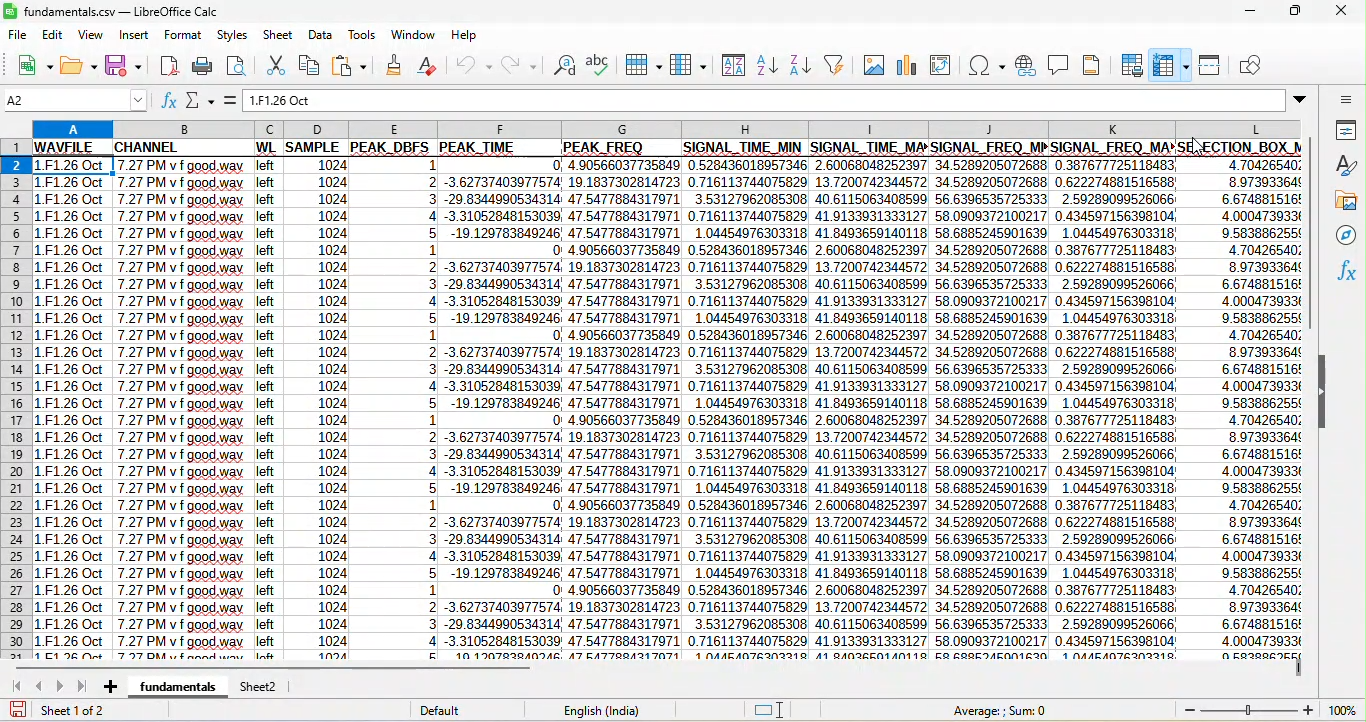 The height and width of the screenshot is (722, 1366). What do you see at coordinates (278, 36) in the screenshot?
I see `sheet` at bounding box center [278, 36].